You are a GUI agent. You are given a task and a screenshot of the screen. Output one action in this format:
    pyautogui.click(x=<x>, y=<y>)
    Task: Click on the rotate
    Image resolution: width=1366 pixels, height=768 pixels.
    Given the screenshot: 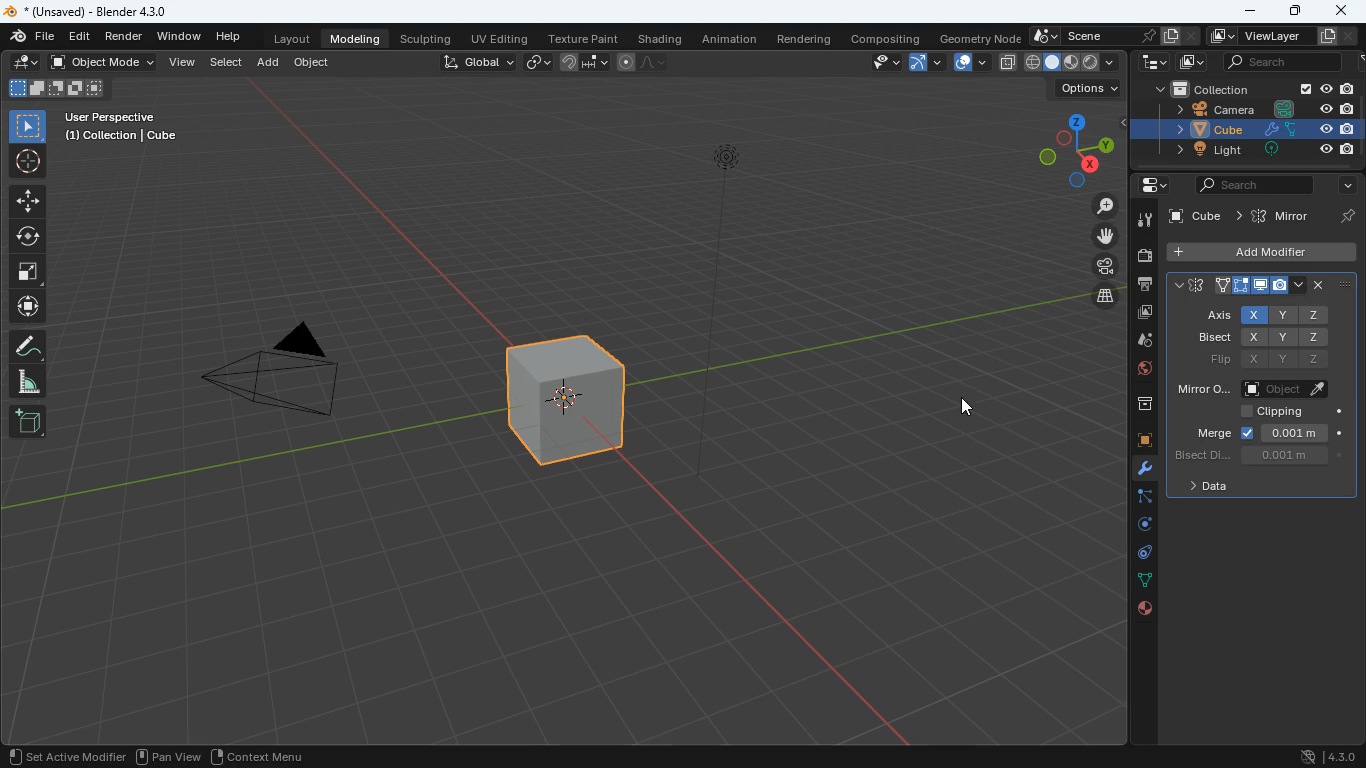 What is the action you would take?
    pyautogui.click(x=27, y=239)
    